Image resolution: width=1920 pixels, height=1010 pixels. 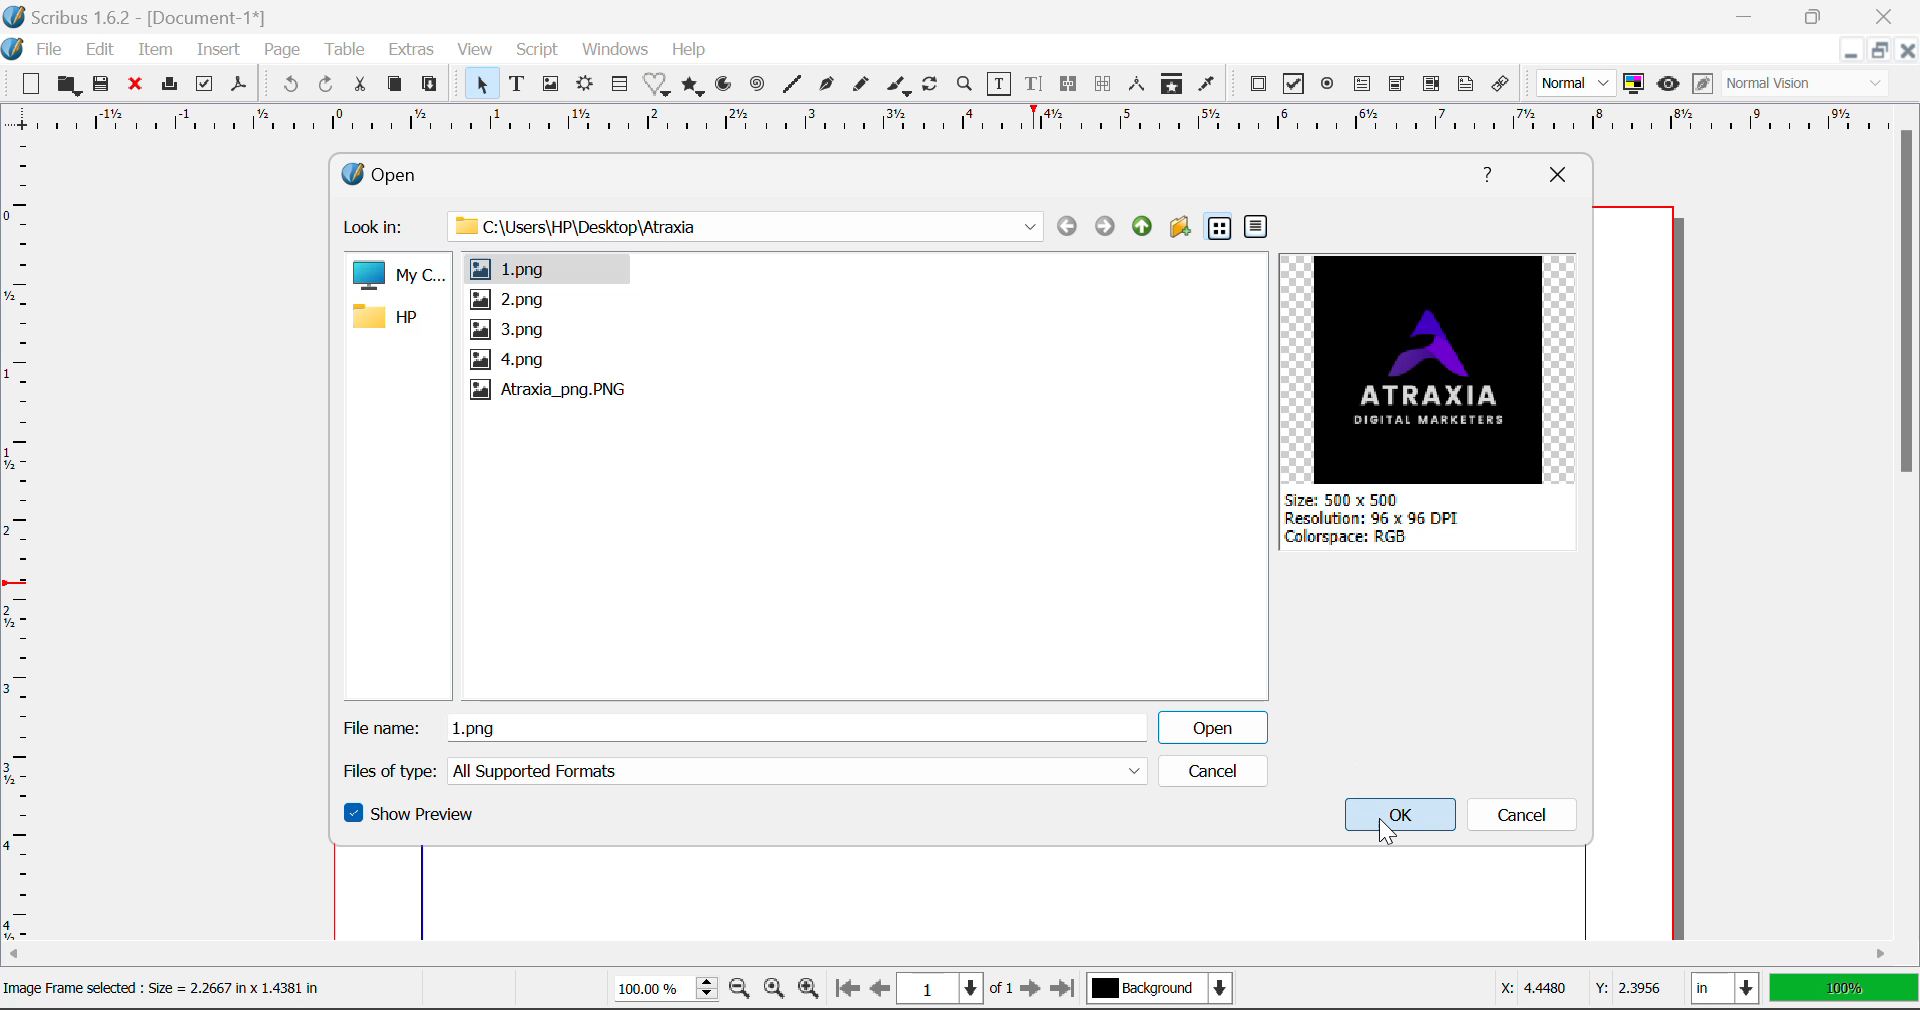 What do you see at coordinates (1501, 85) in the screenshot?
I see `Link Annotation` at bounding box center [1501, 85].